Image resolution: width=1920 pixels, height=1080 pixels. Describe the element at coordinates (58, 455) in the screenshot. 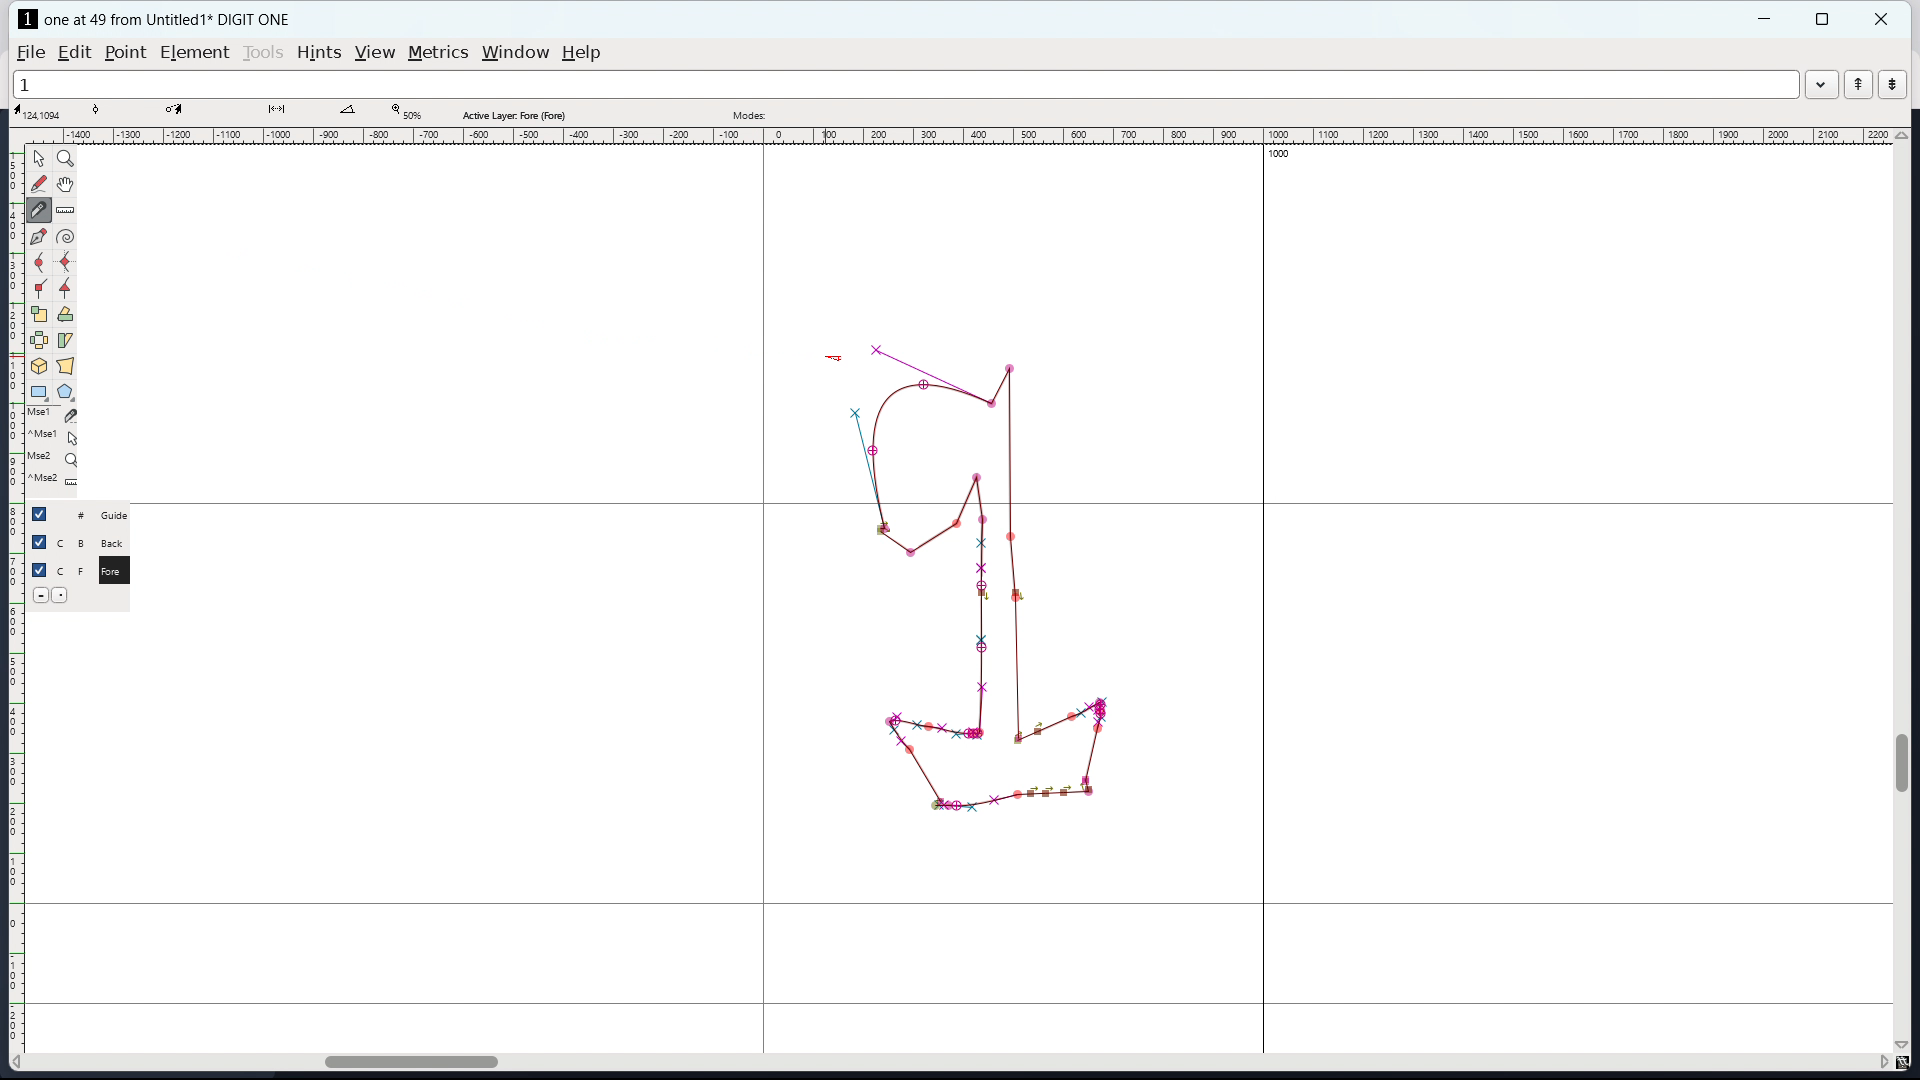

I see `mse2` at that location.